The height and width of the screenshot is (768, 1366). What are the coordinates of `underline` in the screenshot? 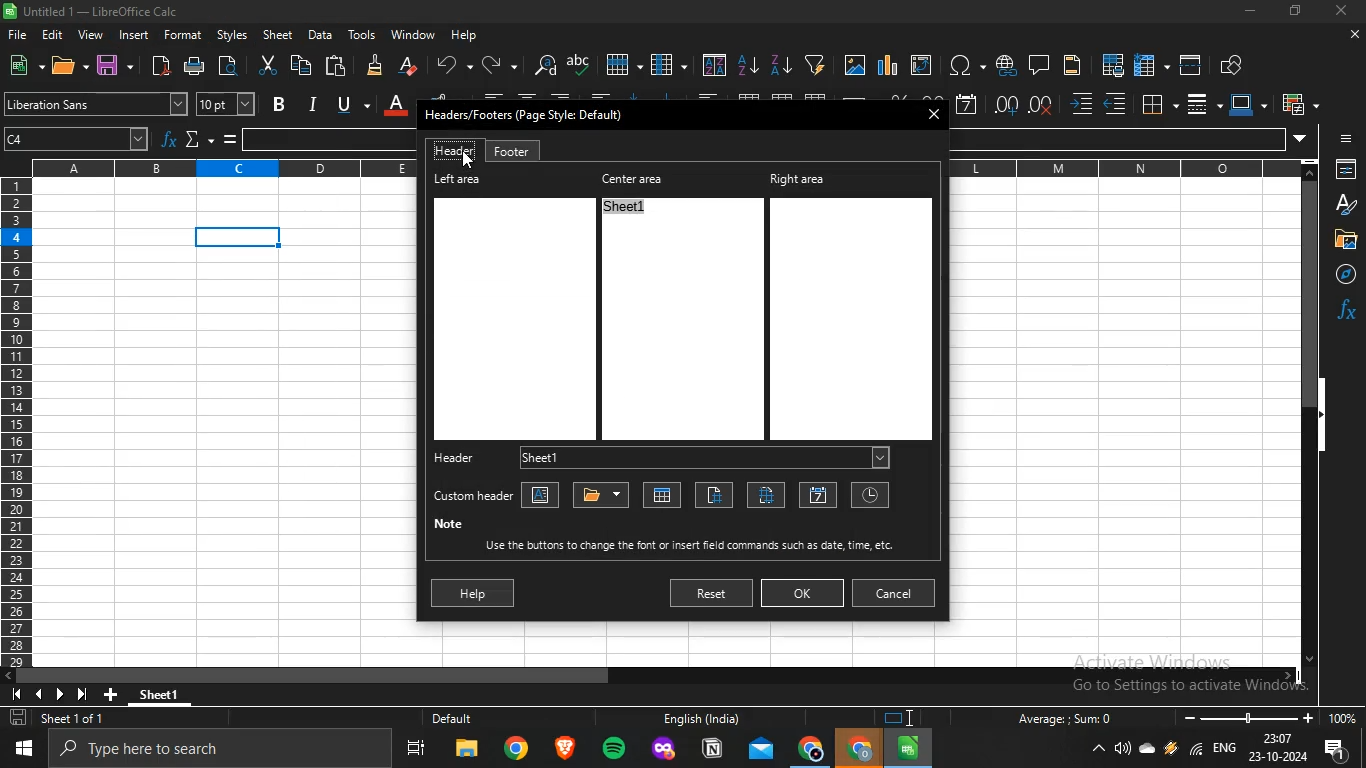 It's located at (344, 102).